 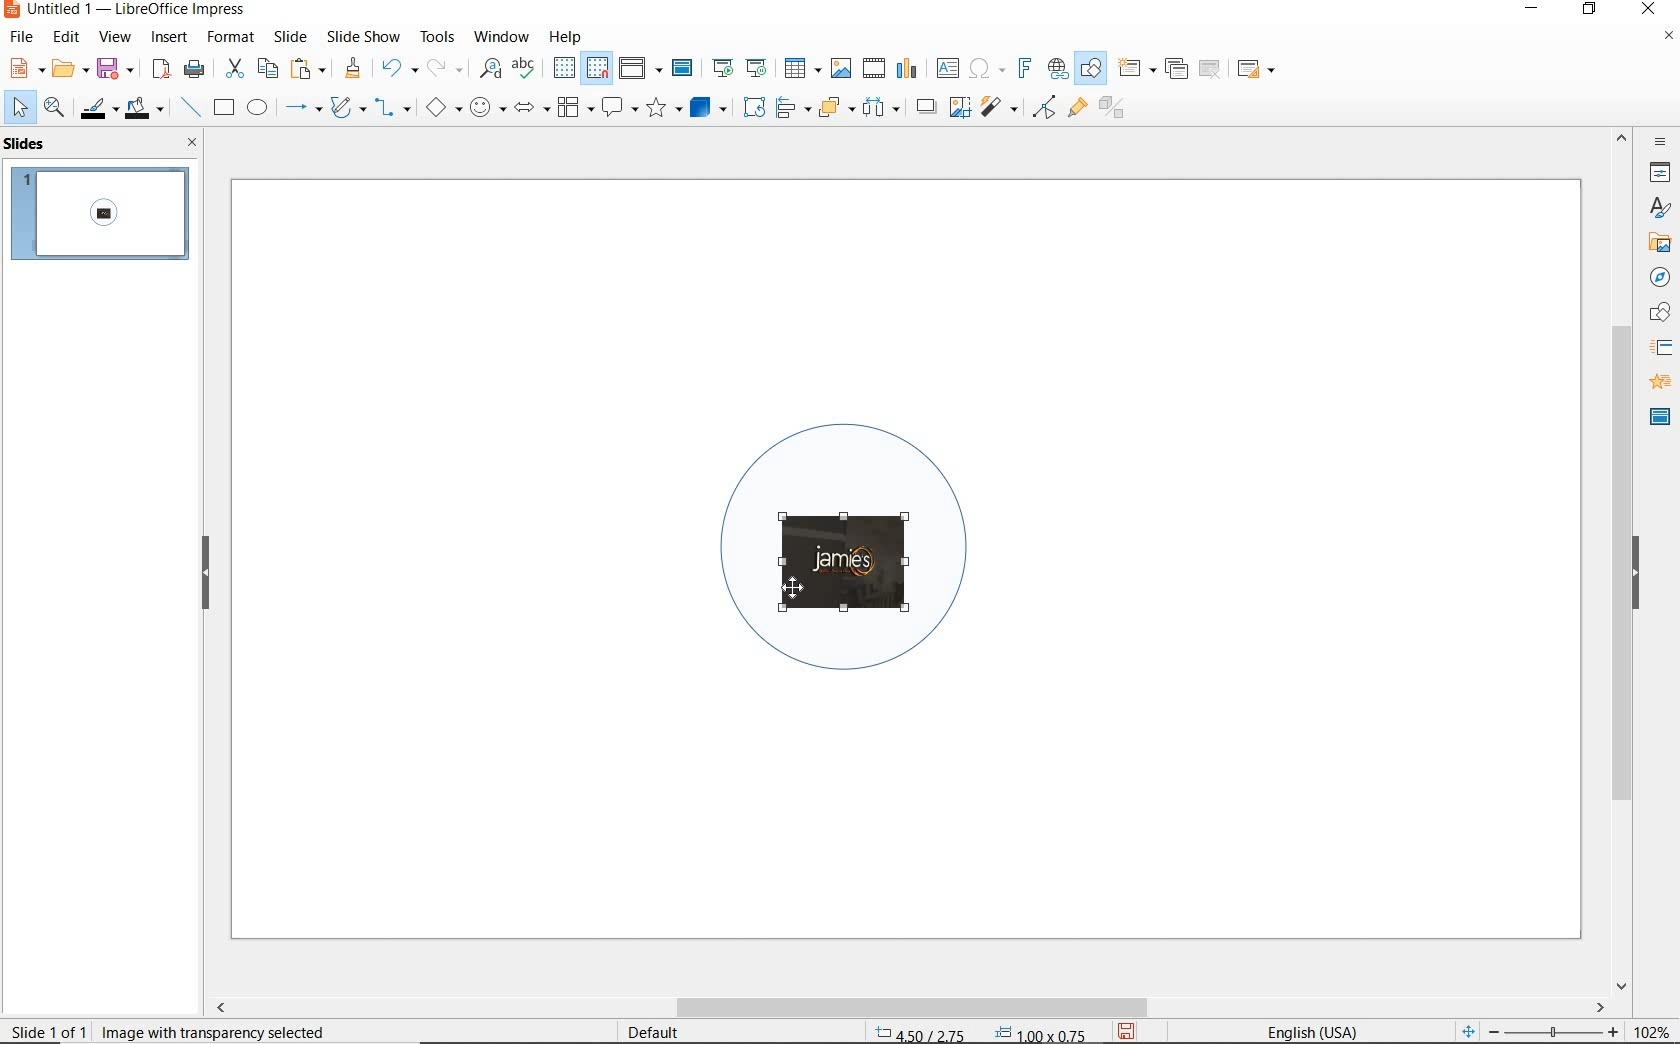 What do you see at coordinates (857, 550) in the screenshot?
I see `image cropped within the circle` at bounding box center [857, 550].